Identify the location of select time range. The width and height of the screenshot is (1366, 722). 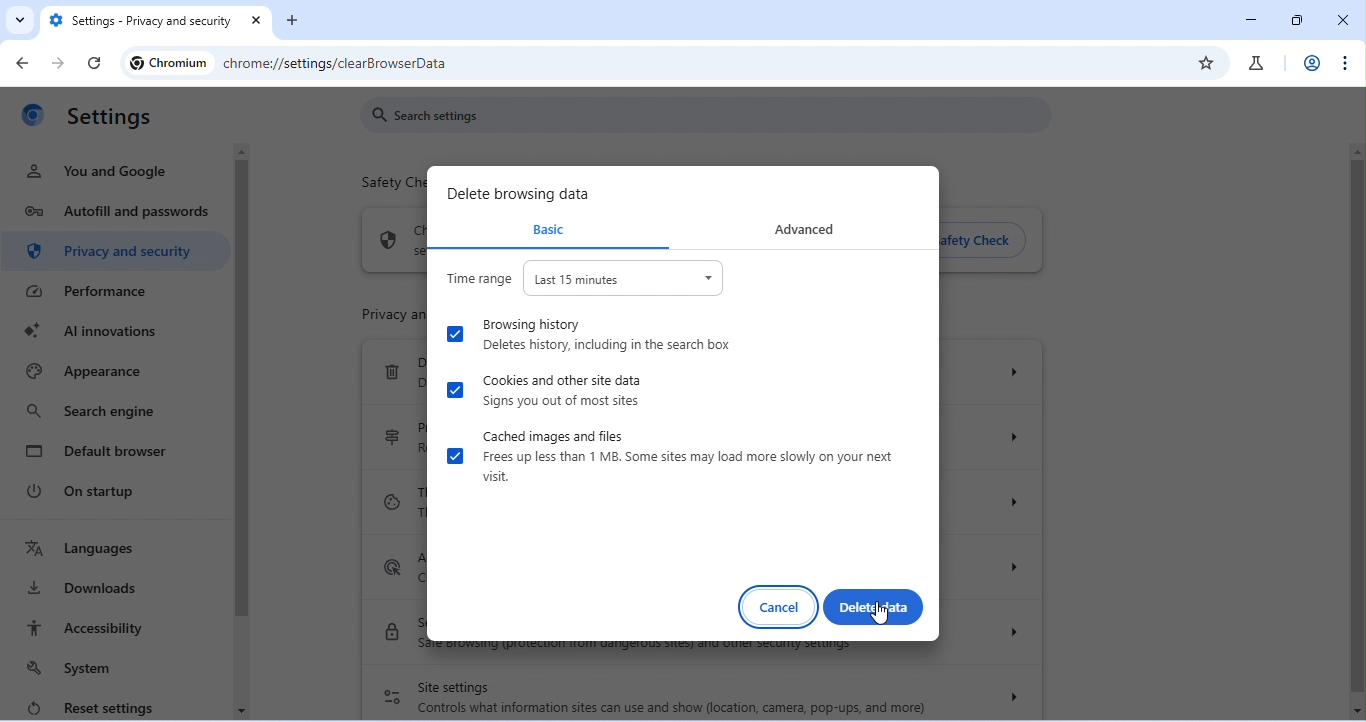
(624, 278).